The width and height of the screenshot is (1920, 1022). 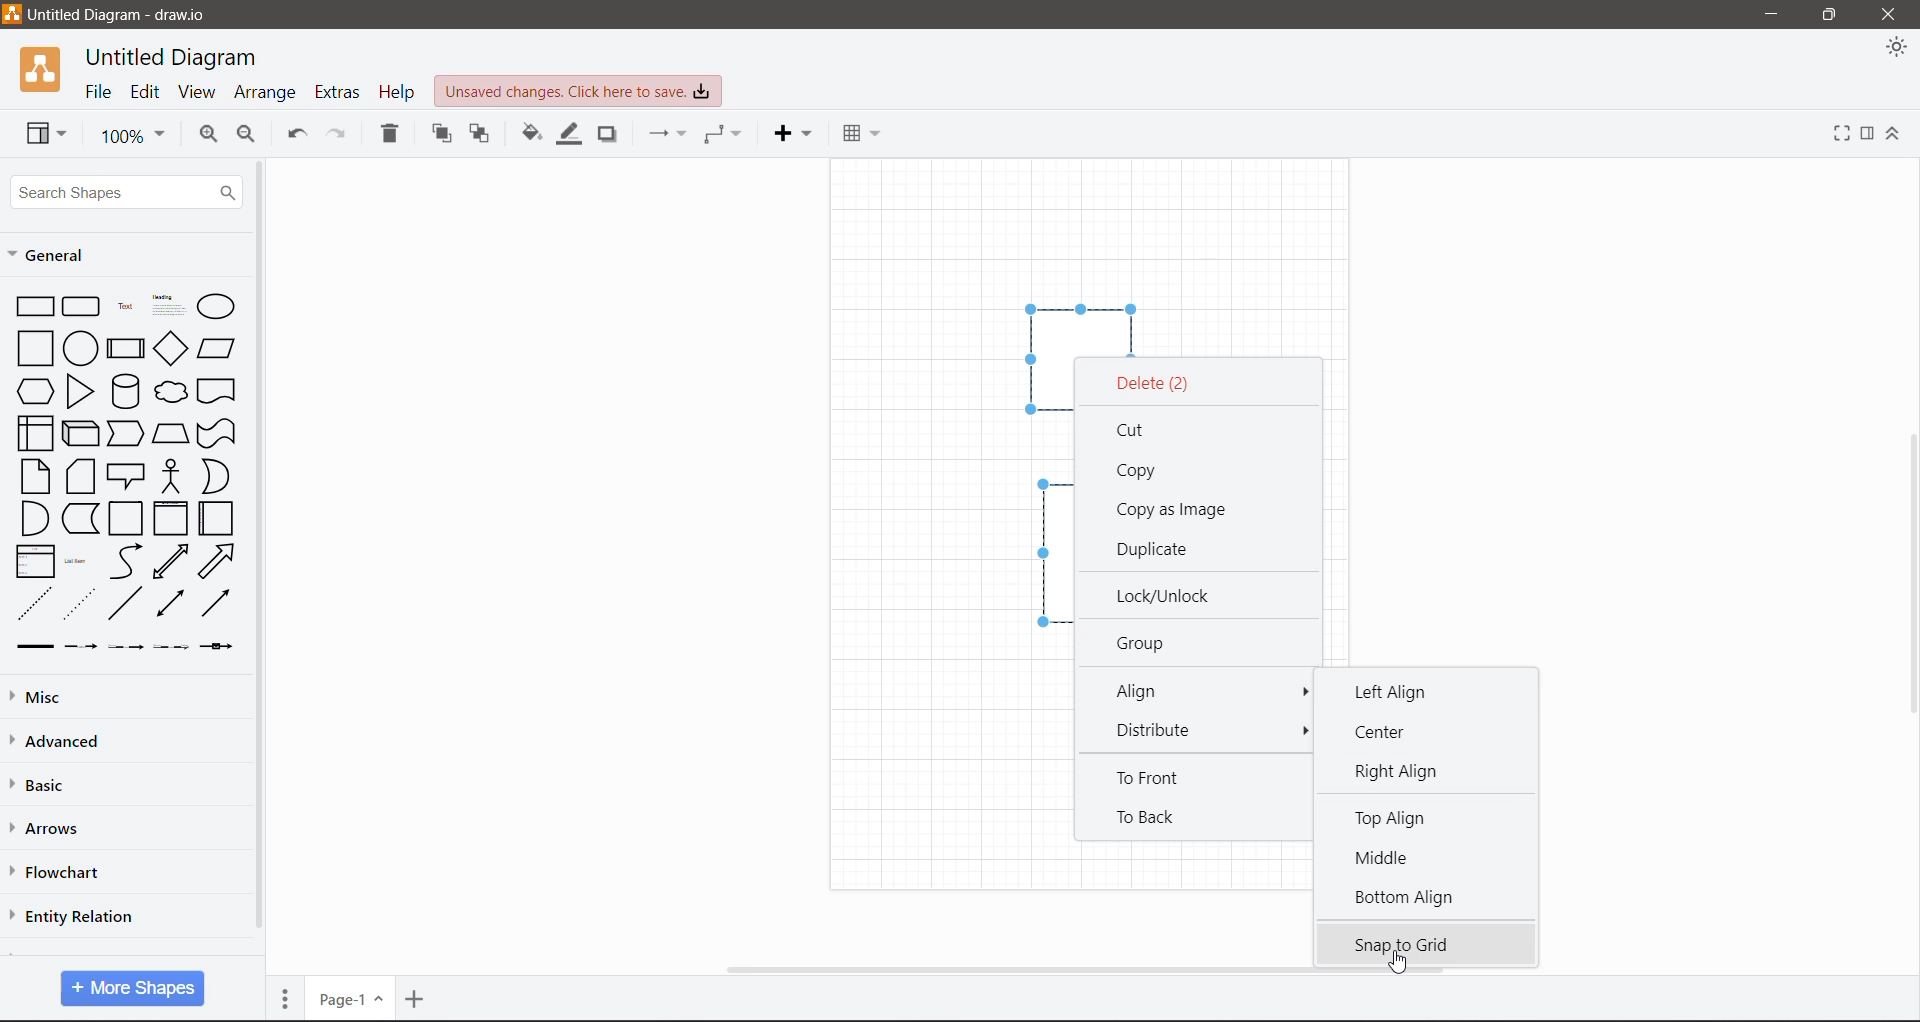 I want to click on Left Align, so click(x=1387, y=692).